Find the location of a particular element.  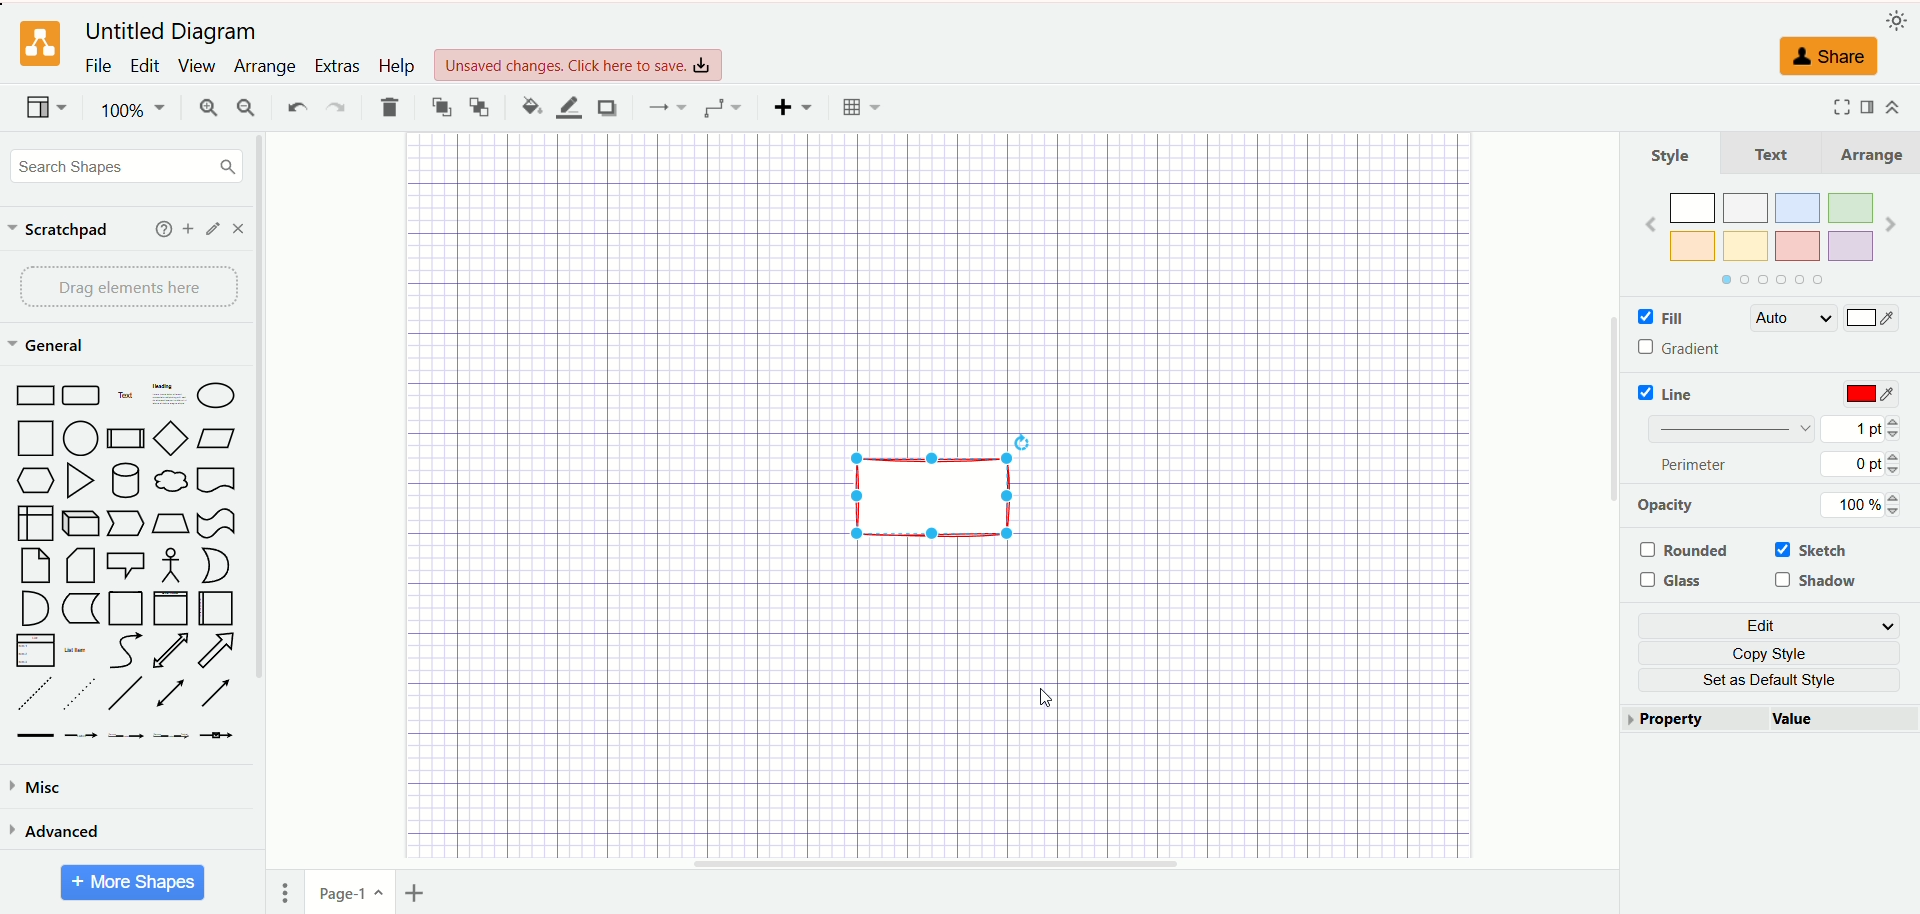

shadow is located at coordinates (1817, 580).